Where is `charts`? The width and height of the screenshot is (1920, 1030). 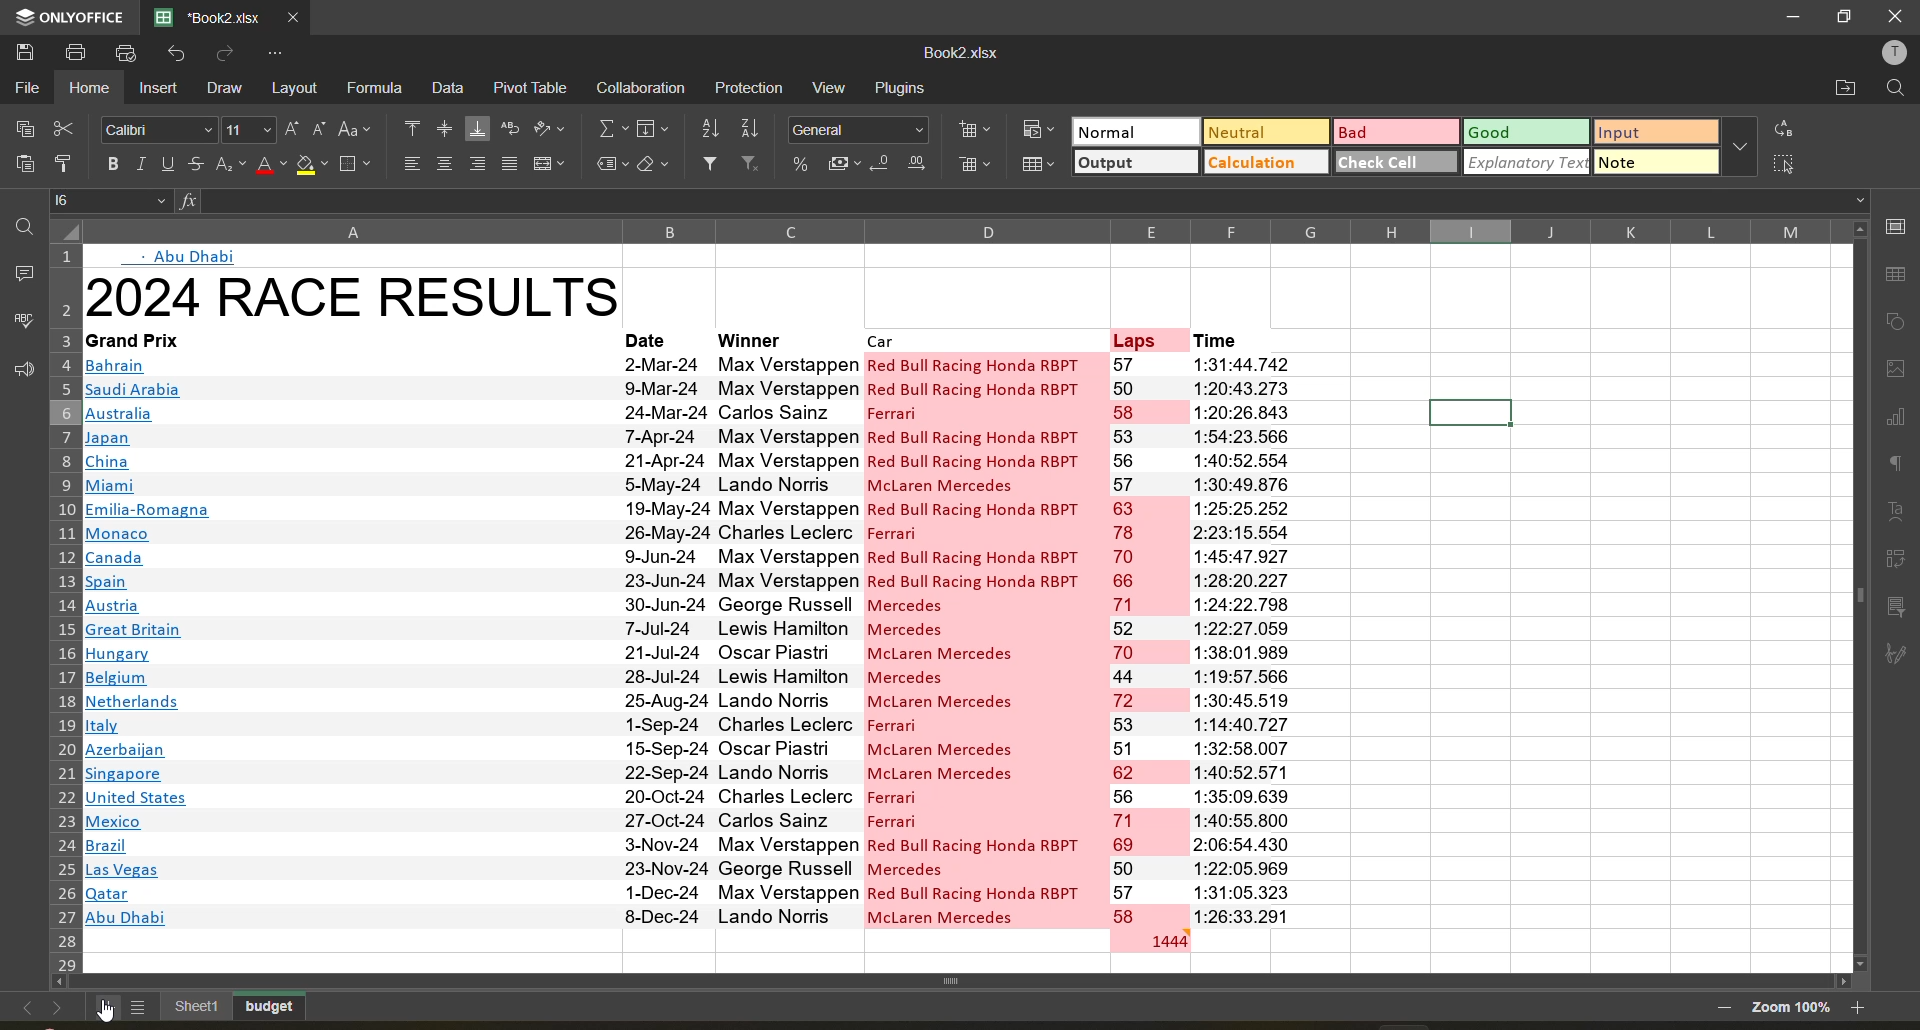
charts is located at coordinates (1901, 419).